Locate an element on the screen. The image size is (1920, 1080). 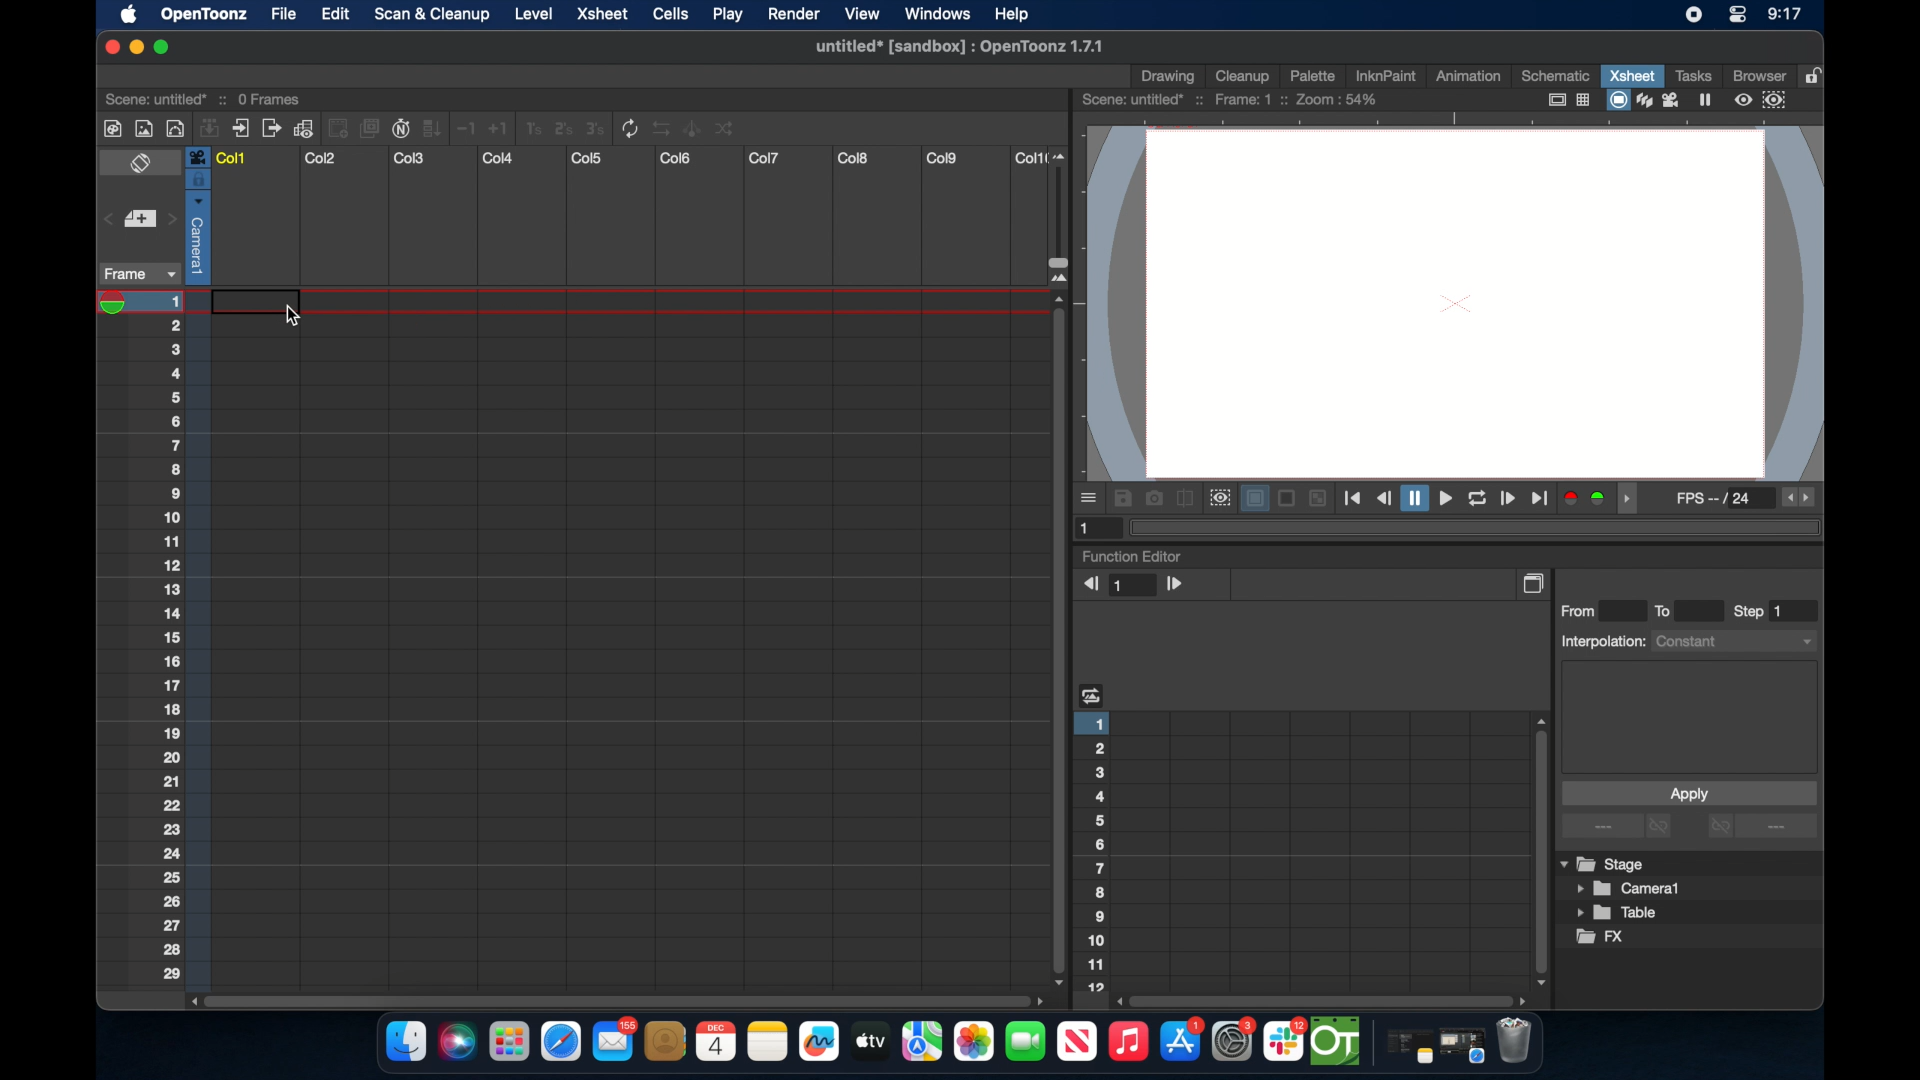
scroll box is located at coordinates (1056, 639).